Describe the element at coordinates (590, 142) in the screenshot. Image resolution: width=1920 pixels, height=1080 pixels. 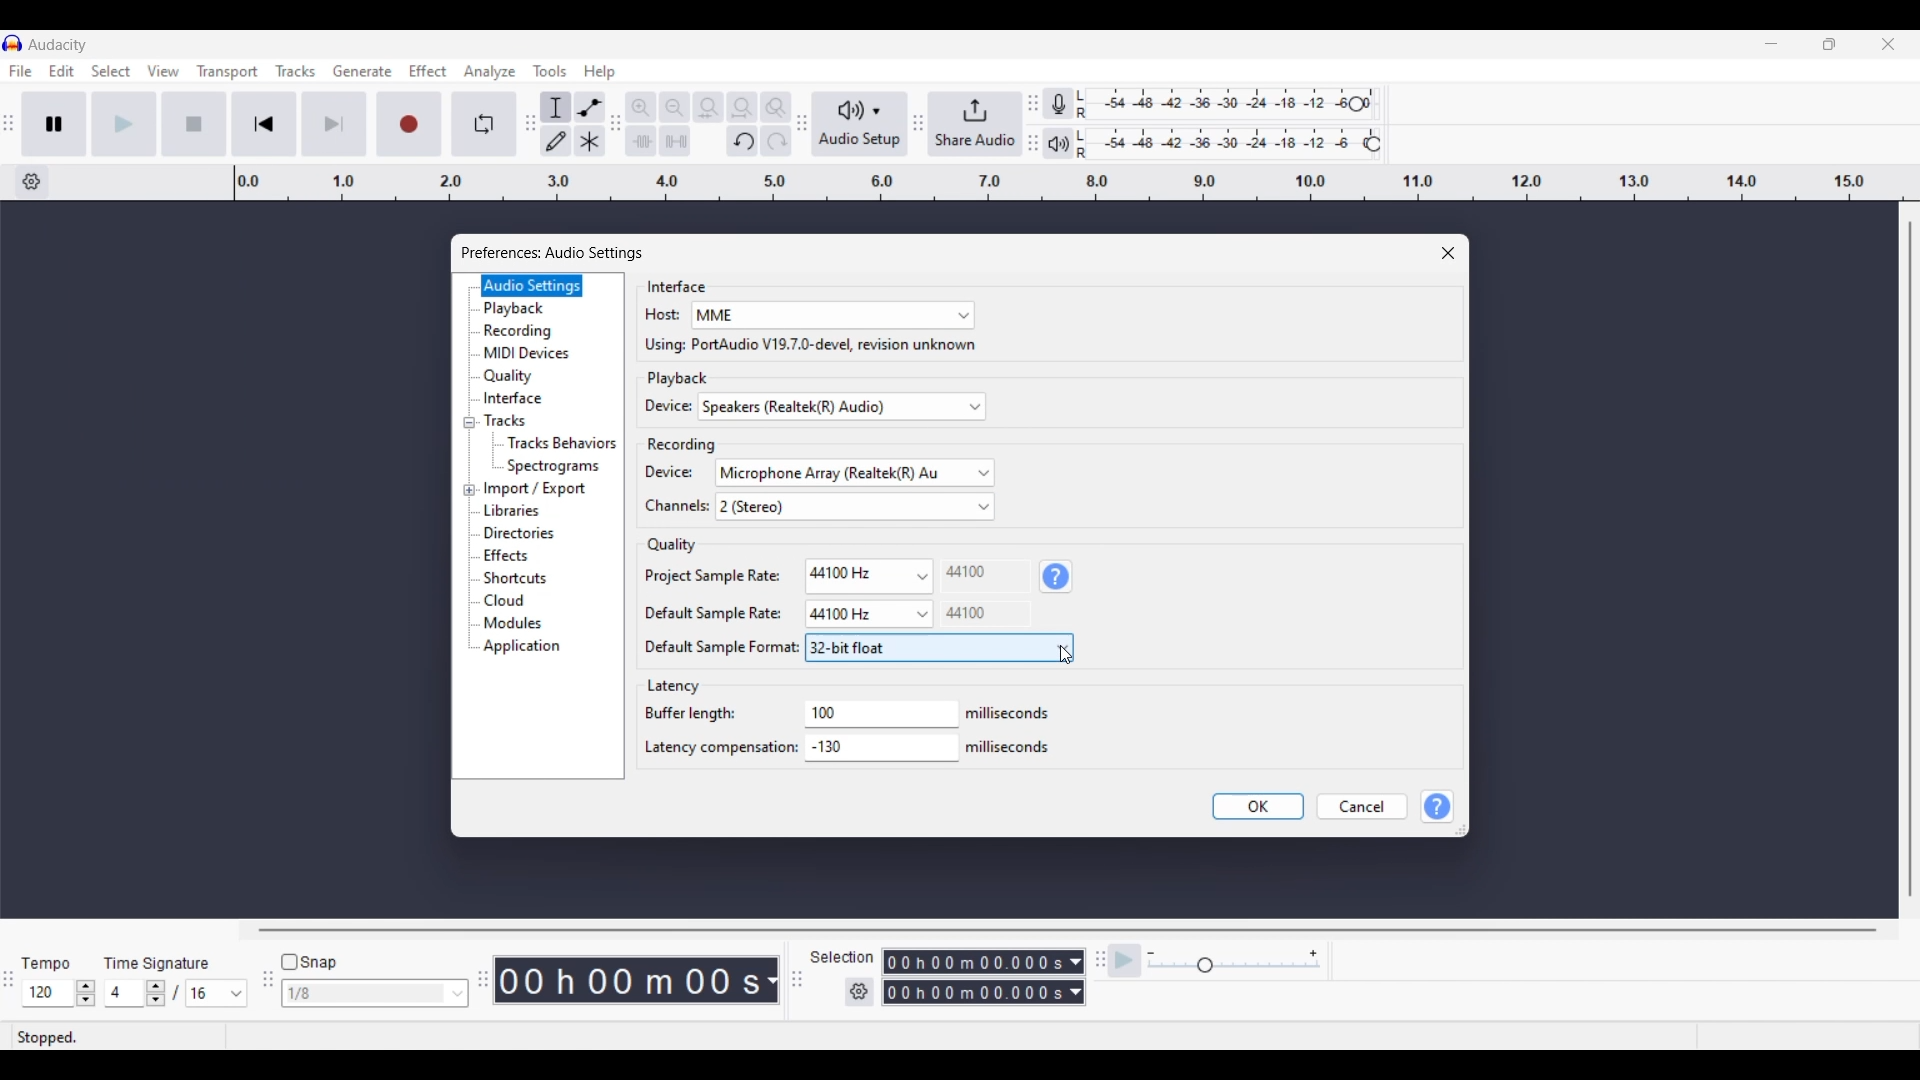
I see `Multitool` at that location.